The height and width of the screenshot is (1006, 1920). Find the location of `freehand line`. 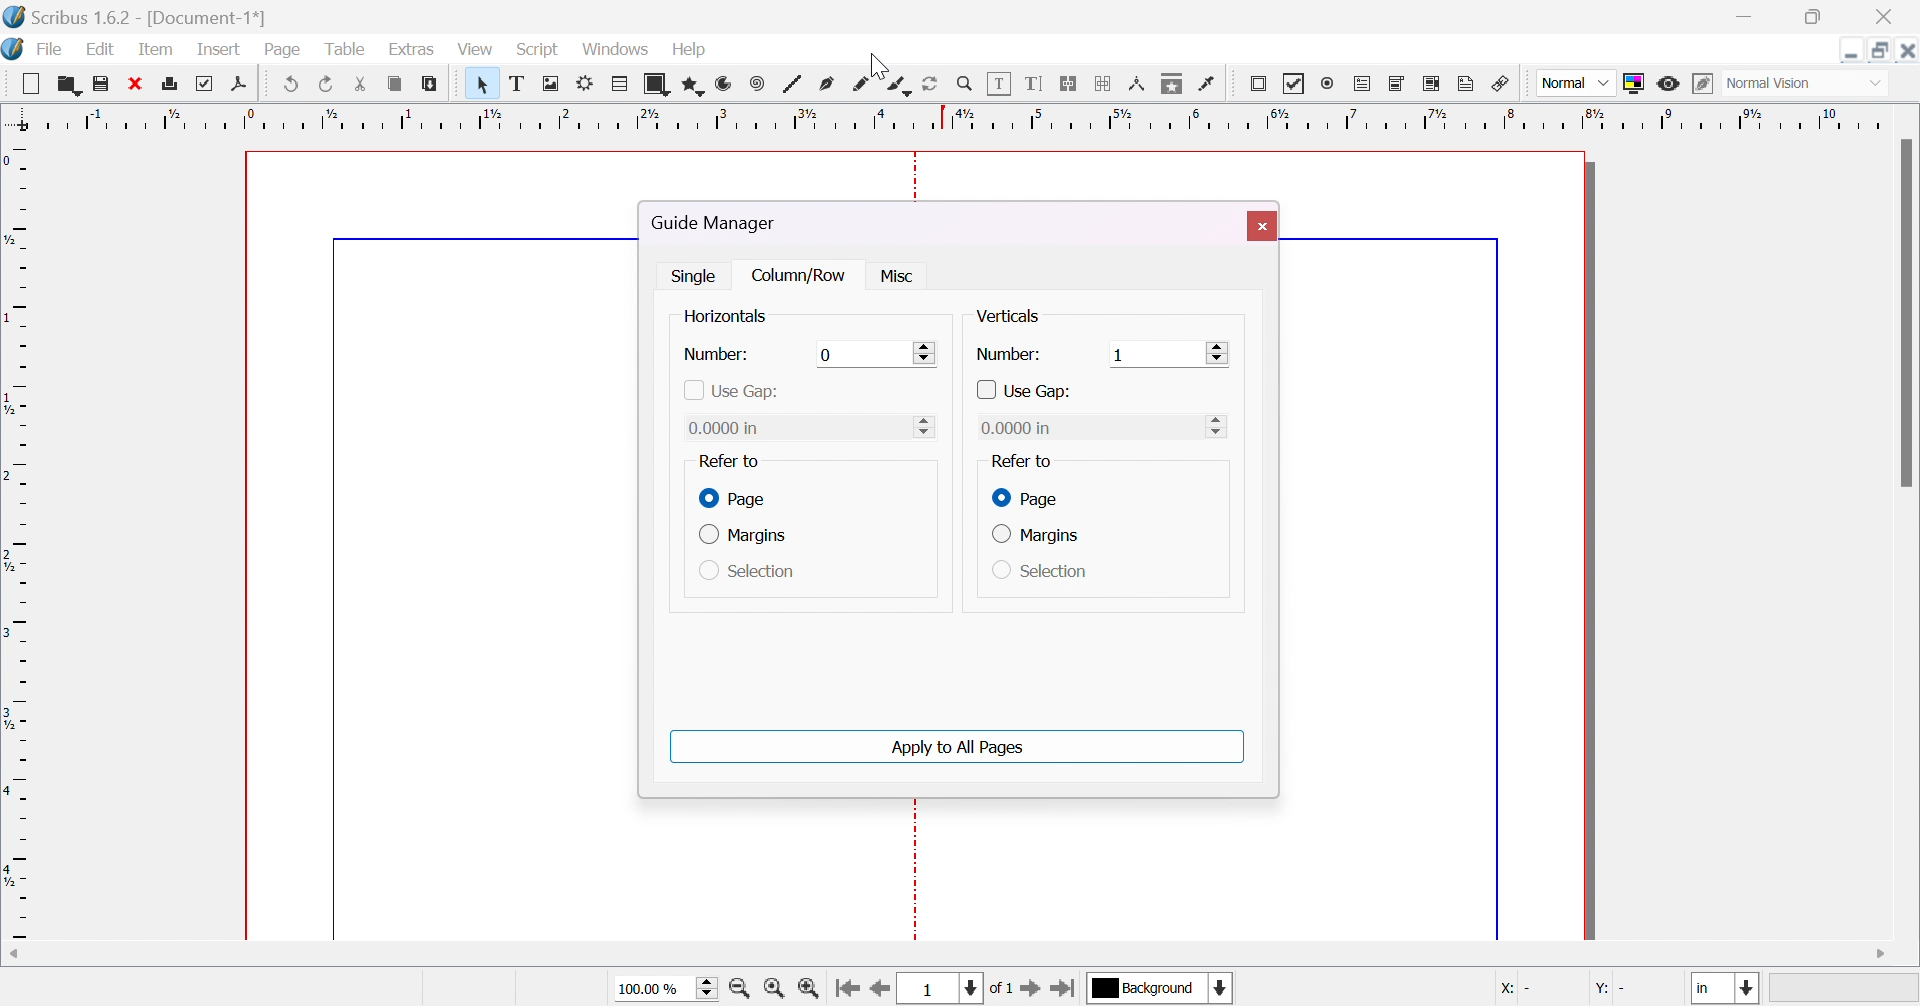

freehand line is located at coordinates (865, 86).